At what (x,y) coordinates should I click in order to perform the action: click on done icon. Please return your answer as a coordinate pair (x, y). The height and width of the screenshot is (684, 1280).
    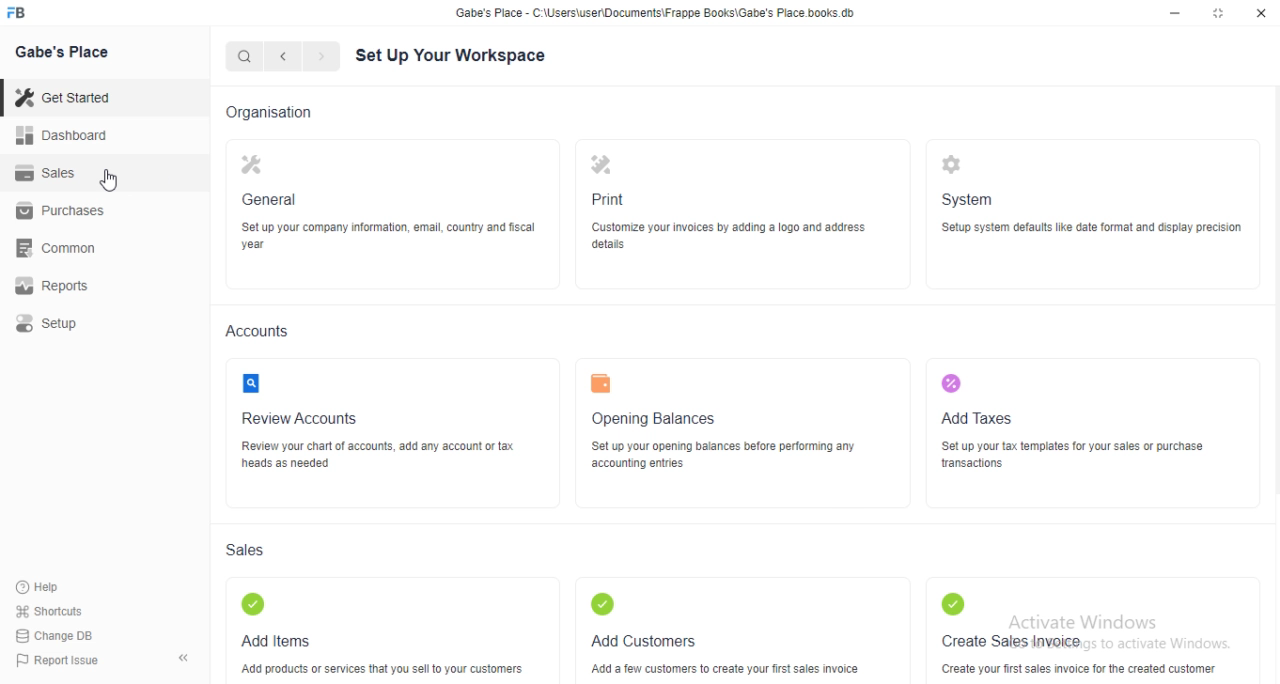
    Looking at the image, I should click on (603, 604).